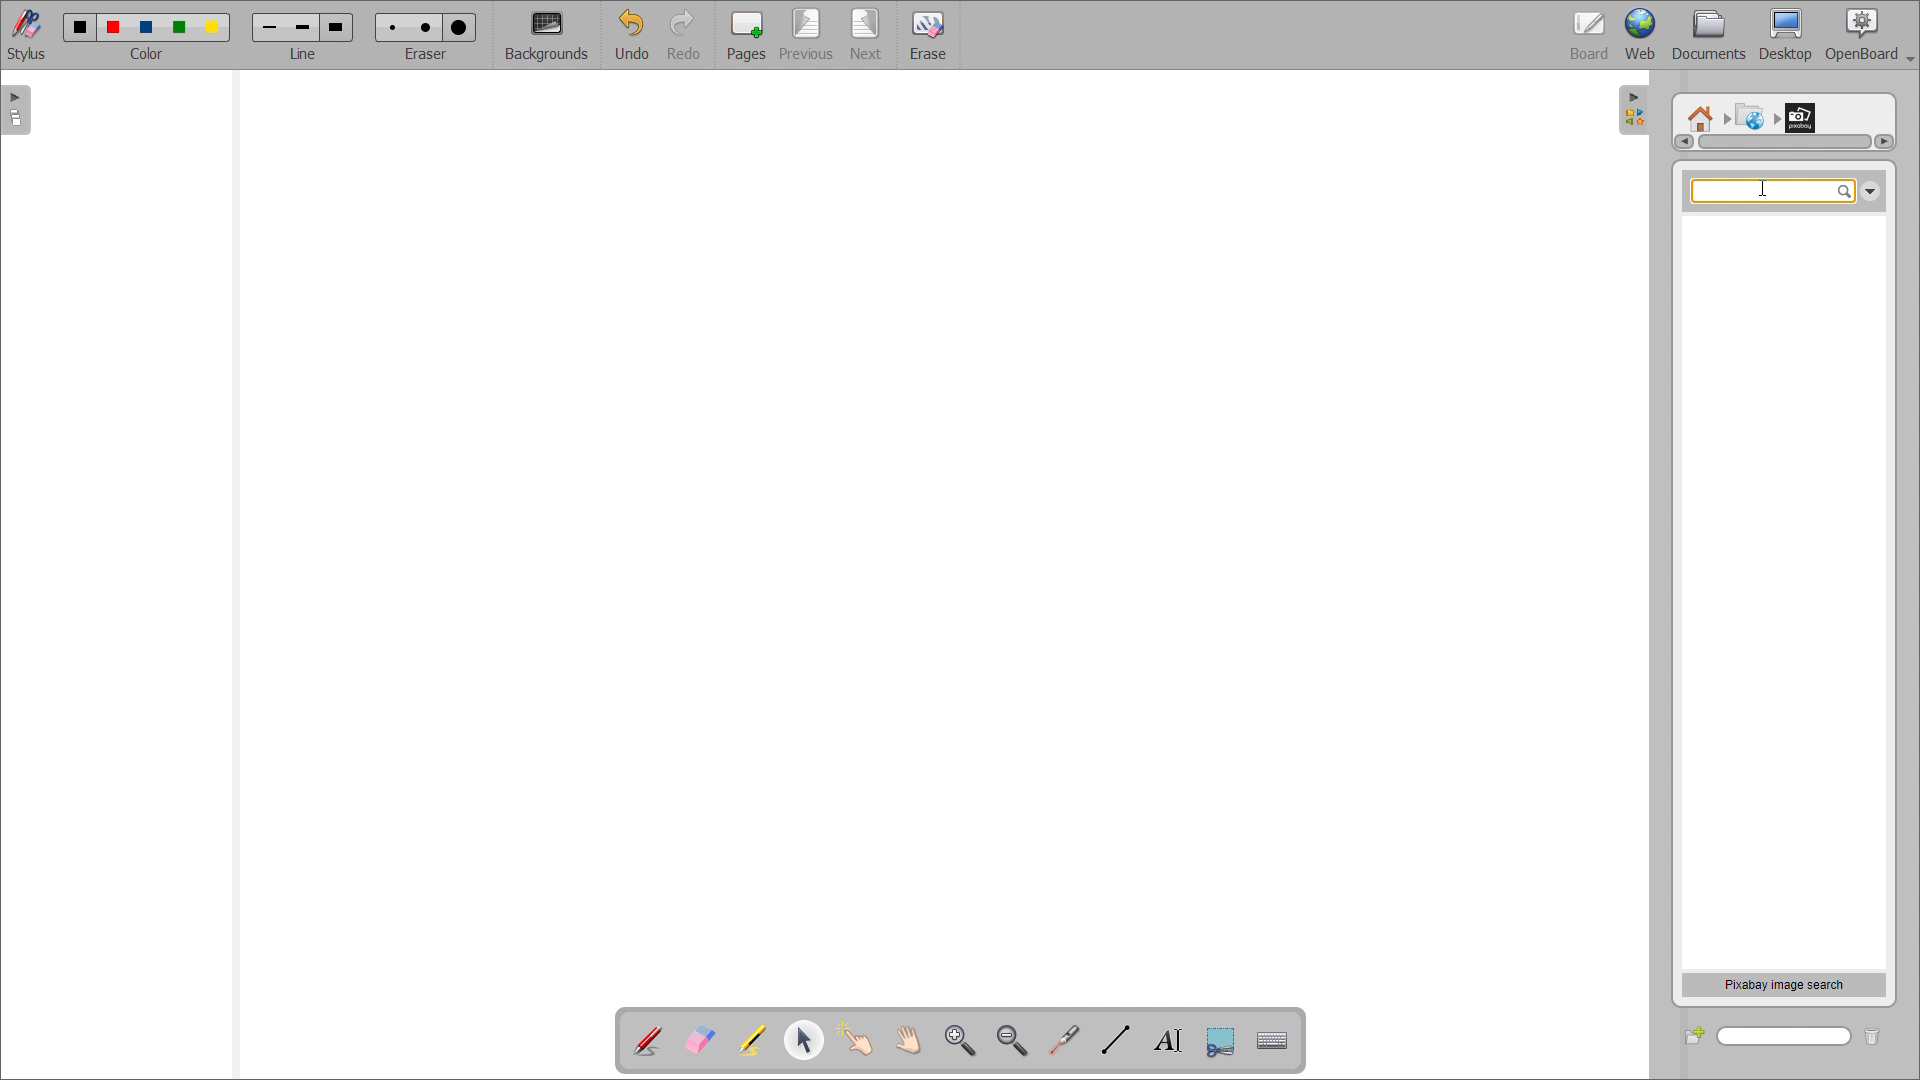 This screenshot has width=1920, height=1080. Describe the element at coordinates (304, 54) in the screenshot. I see `Line` at that location.